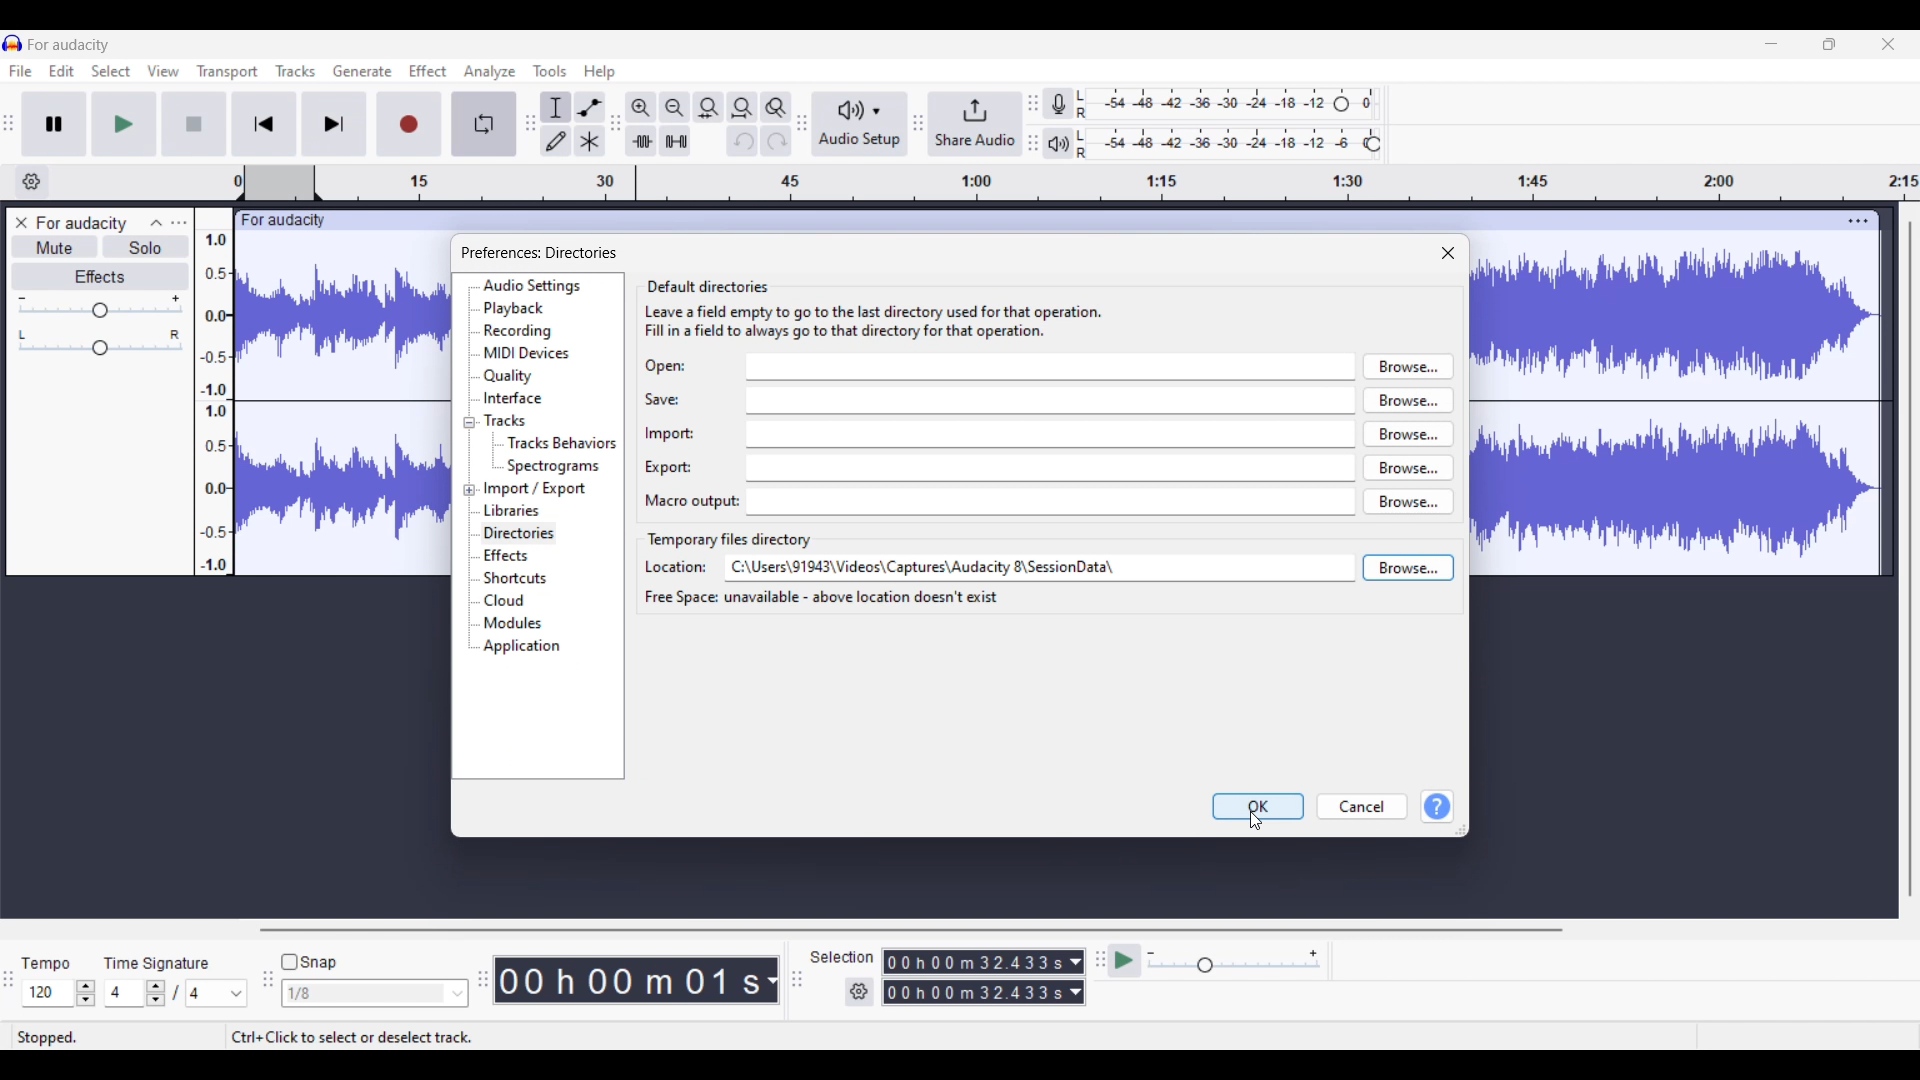 This screenshot has height=1080, width=1920. I want to click on Input time signature, so click(124, 993).